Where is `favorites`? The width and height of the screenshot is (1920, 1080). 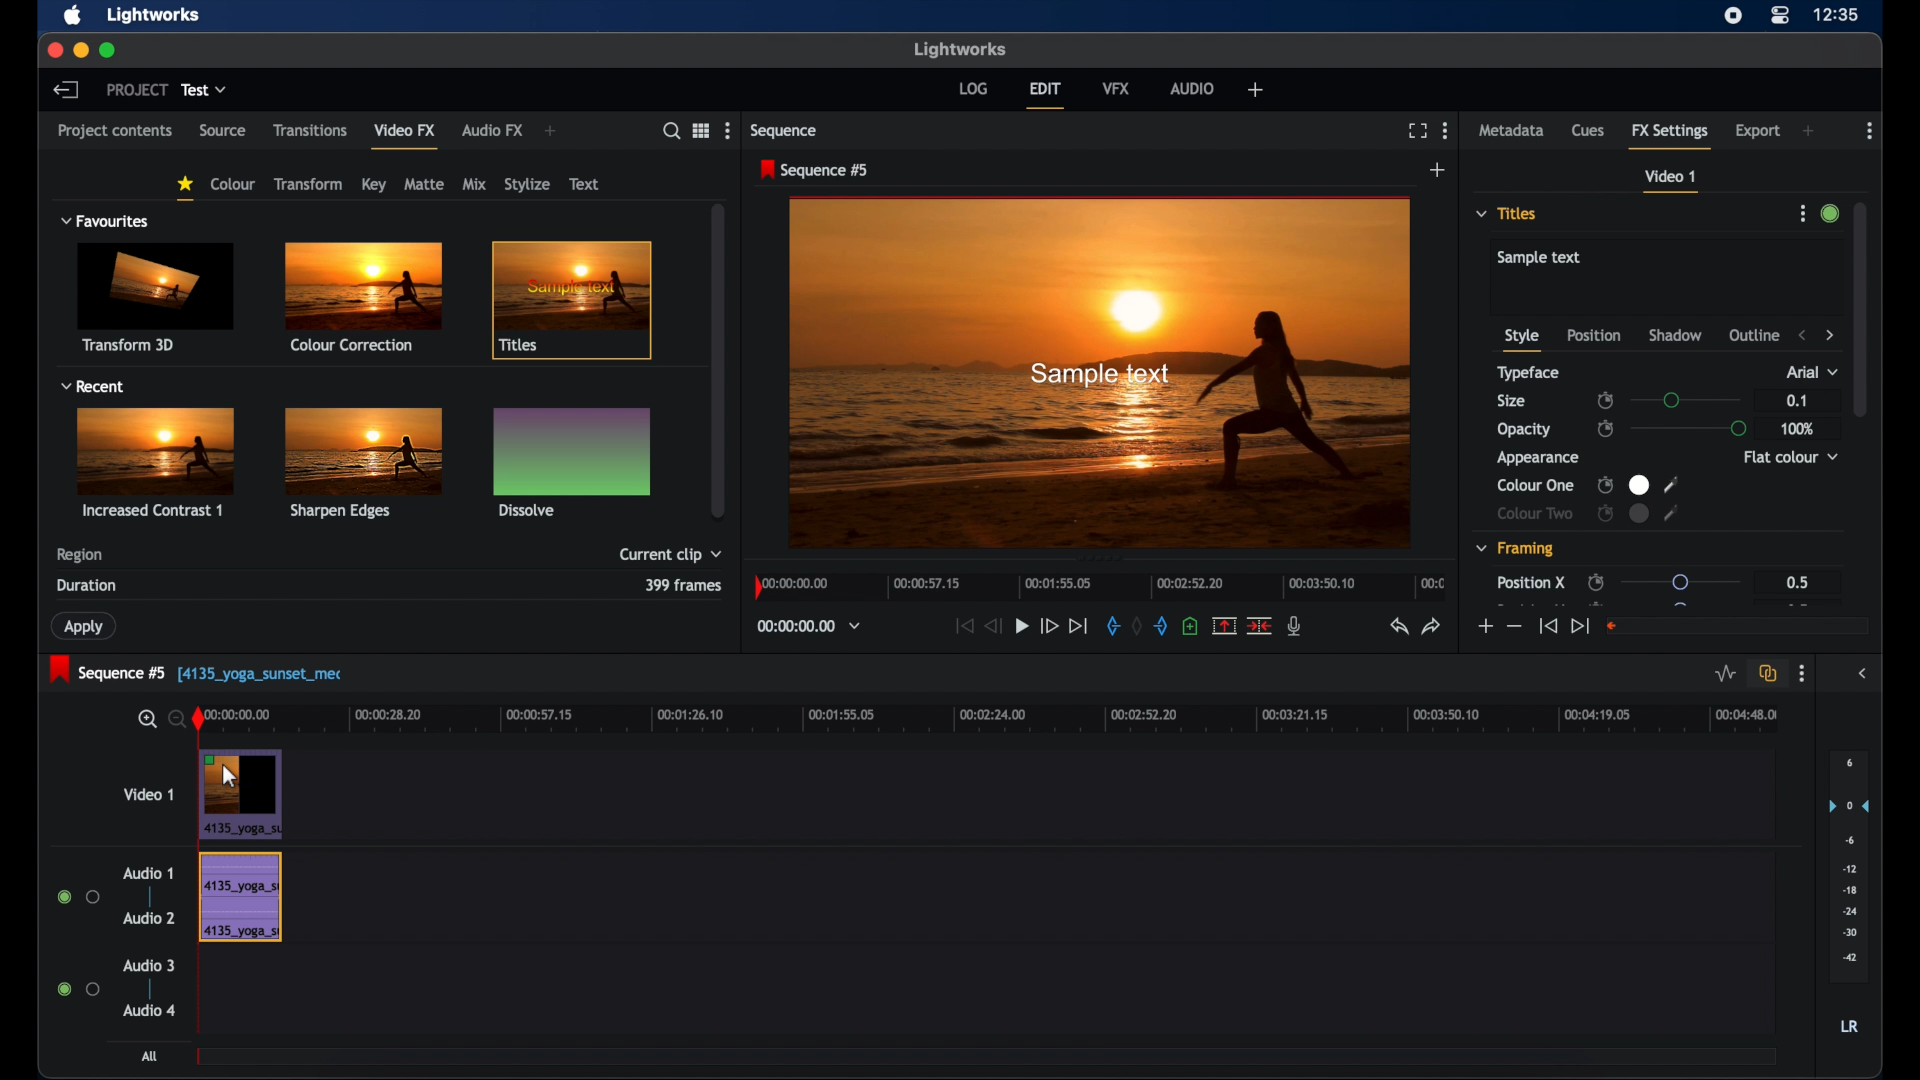
favorites is located at coordinates (185, 188).